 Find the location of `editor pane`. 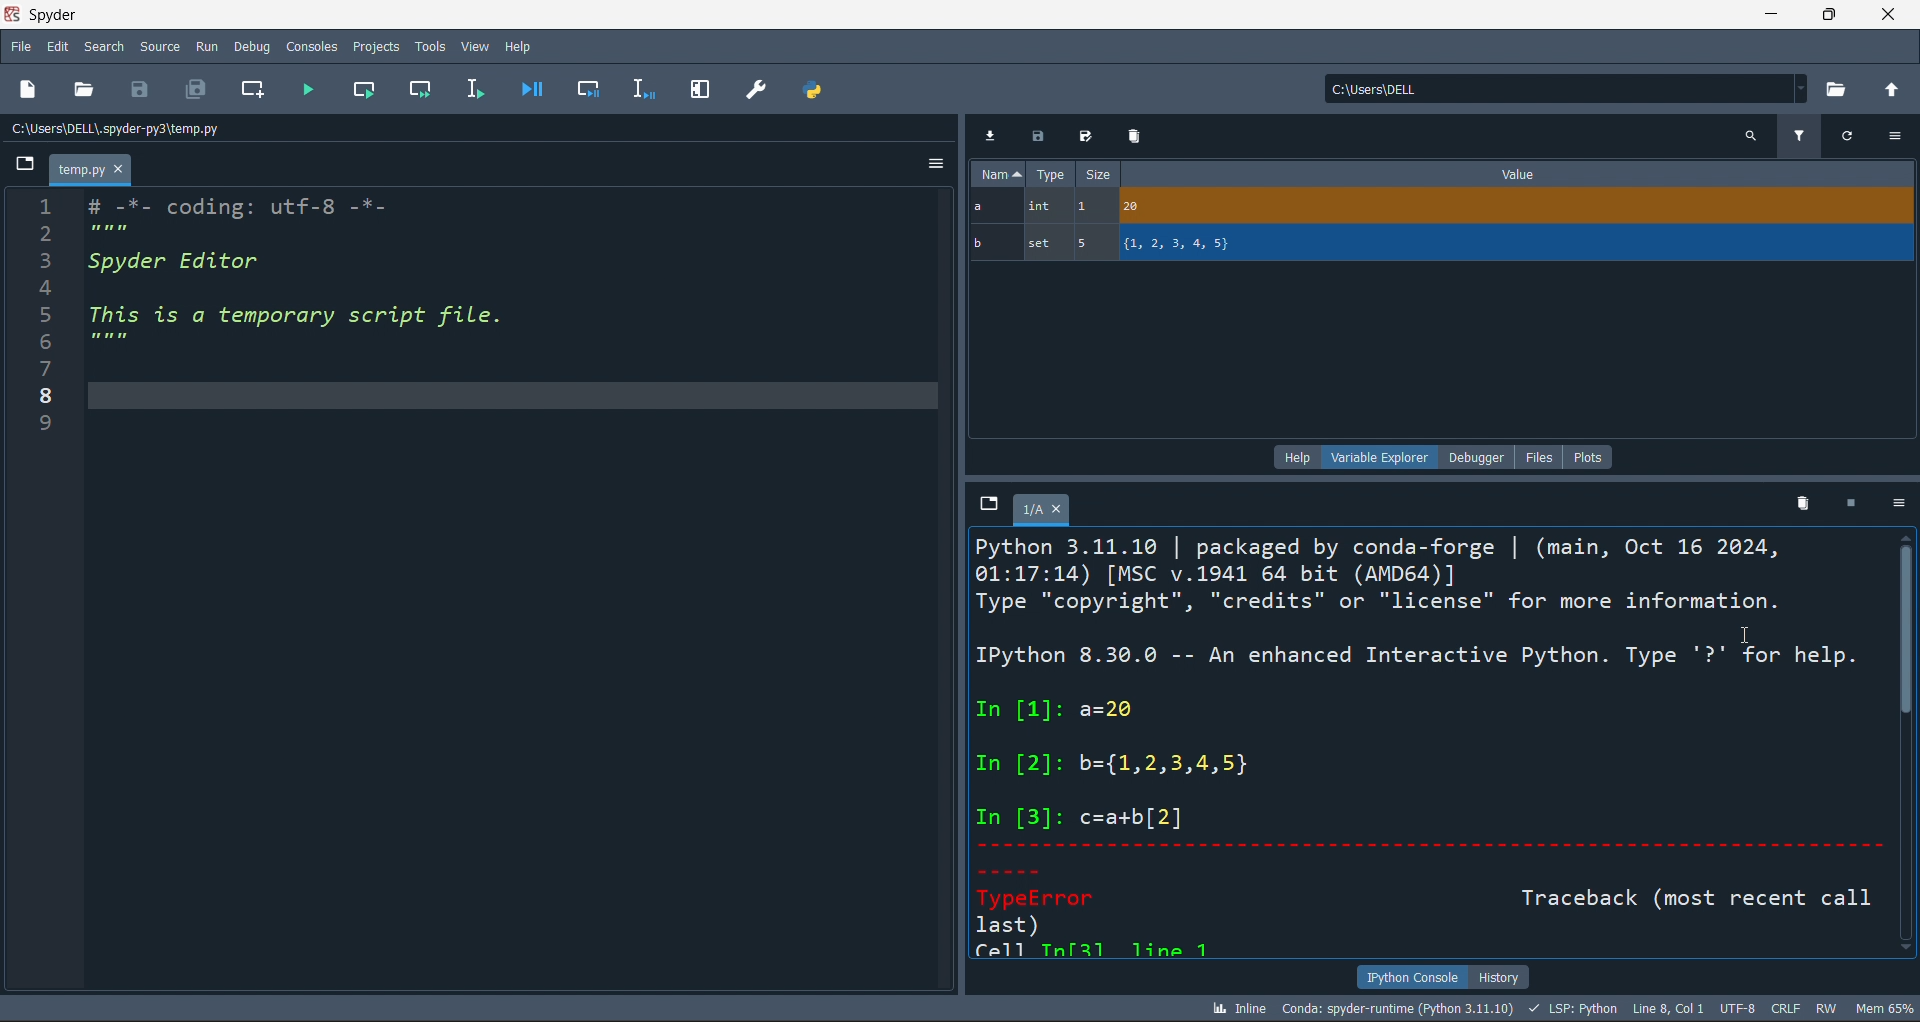

editor pane is located at coordinates (513, 592).